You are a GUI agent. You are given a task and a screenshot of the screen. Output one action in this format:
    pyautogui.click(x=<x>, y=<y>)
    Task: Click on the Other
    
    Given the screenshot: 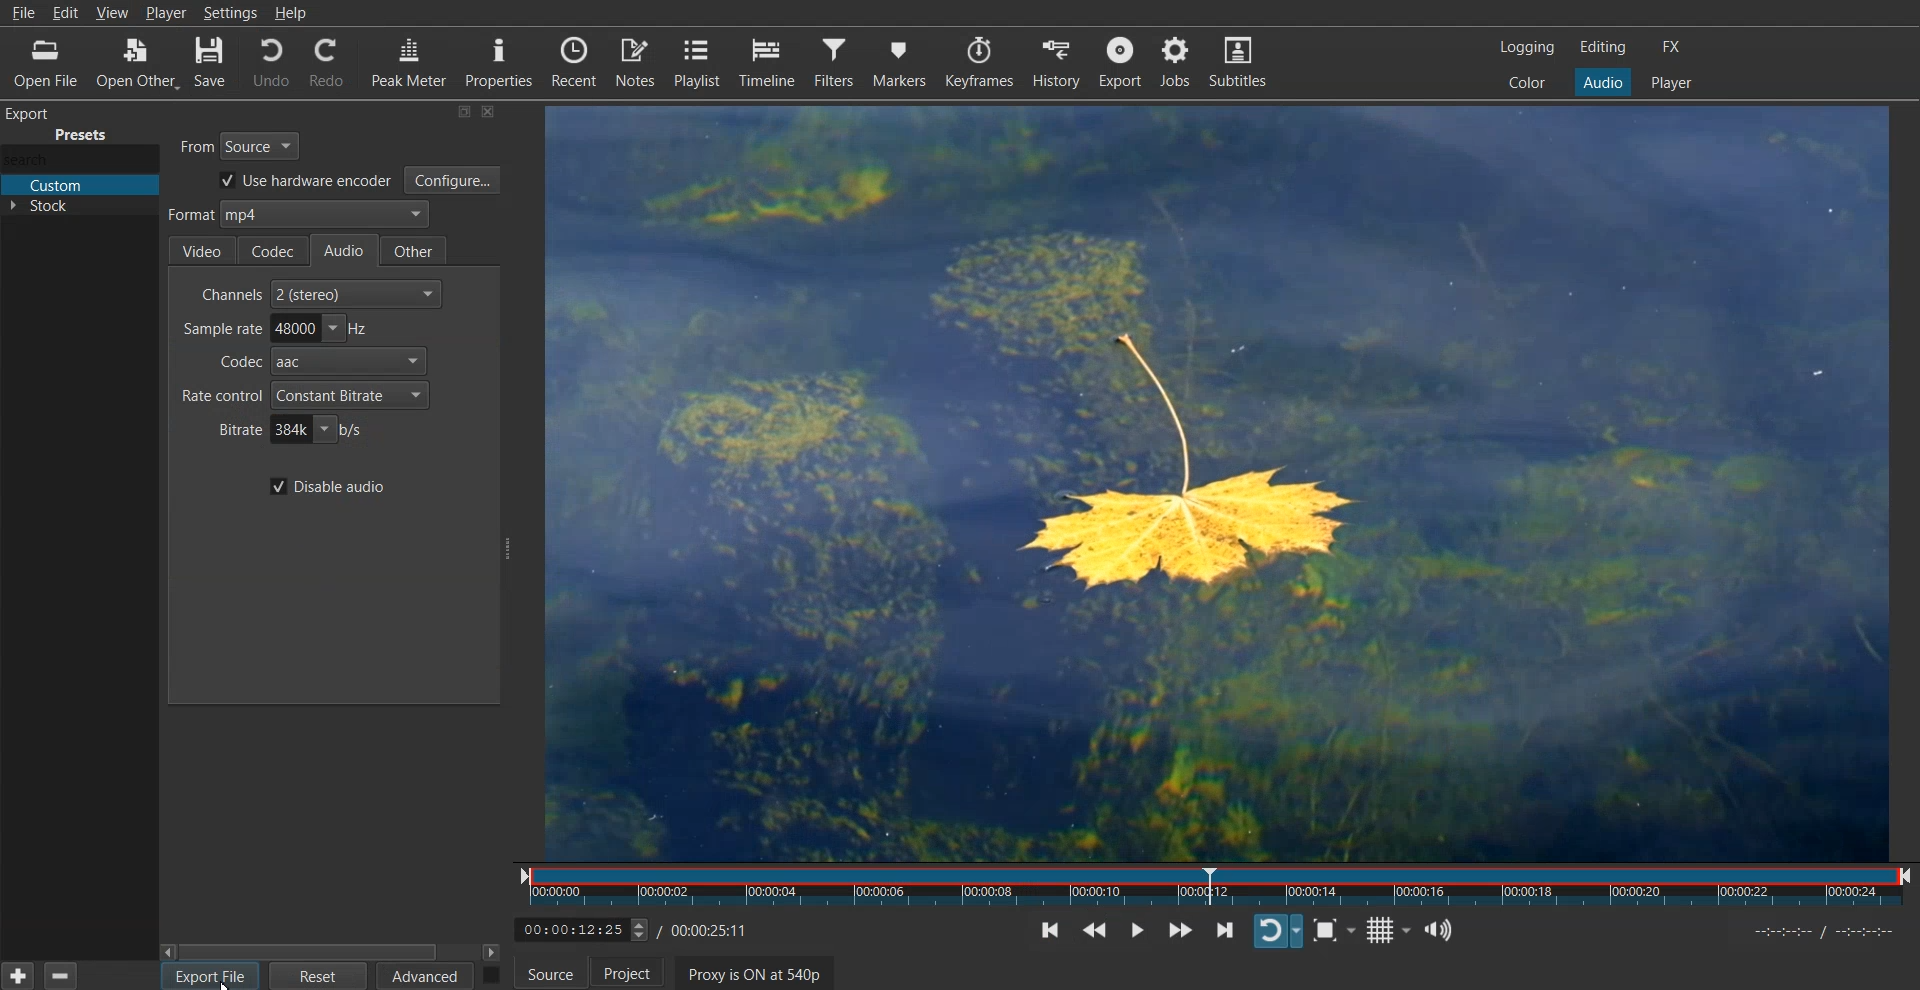 What is the action you would take?
    pyautogui.click(x=417, y=250)
    